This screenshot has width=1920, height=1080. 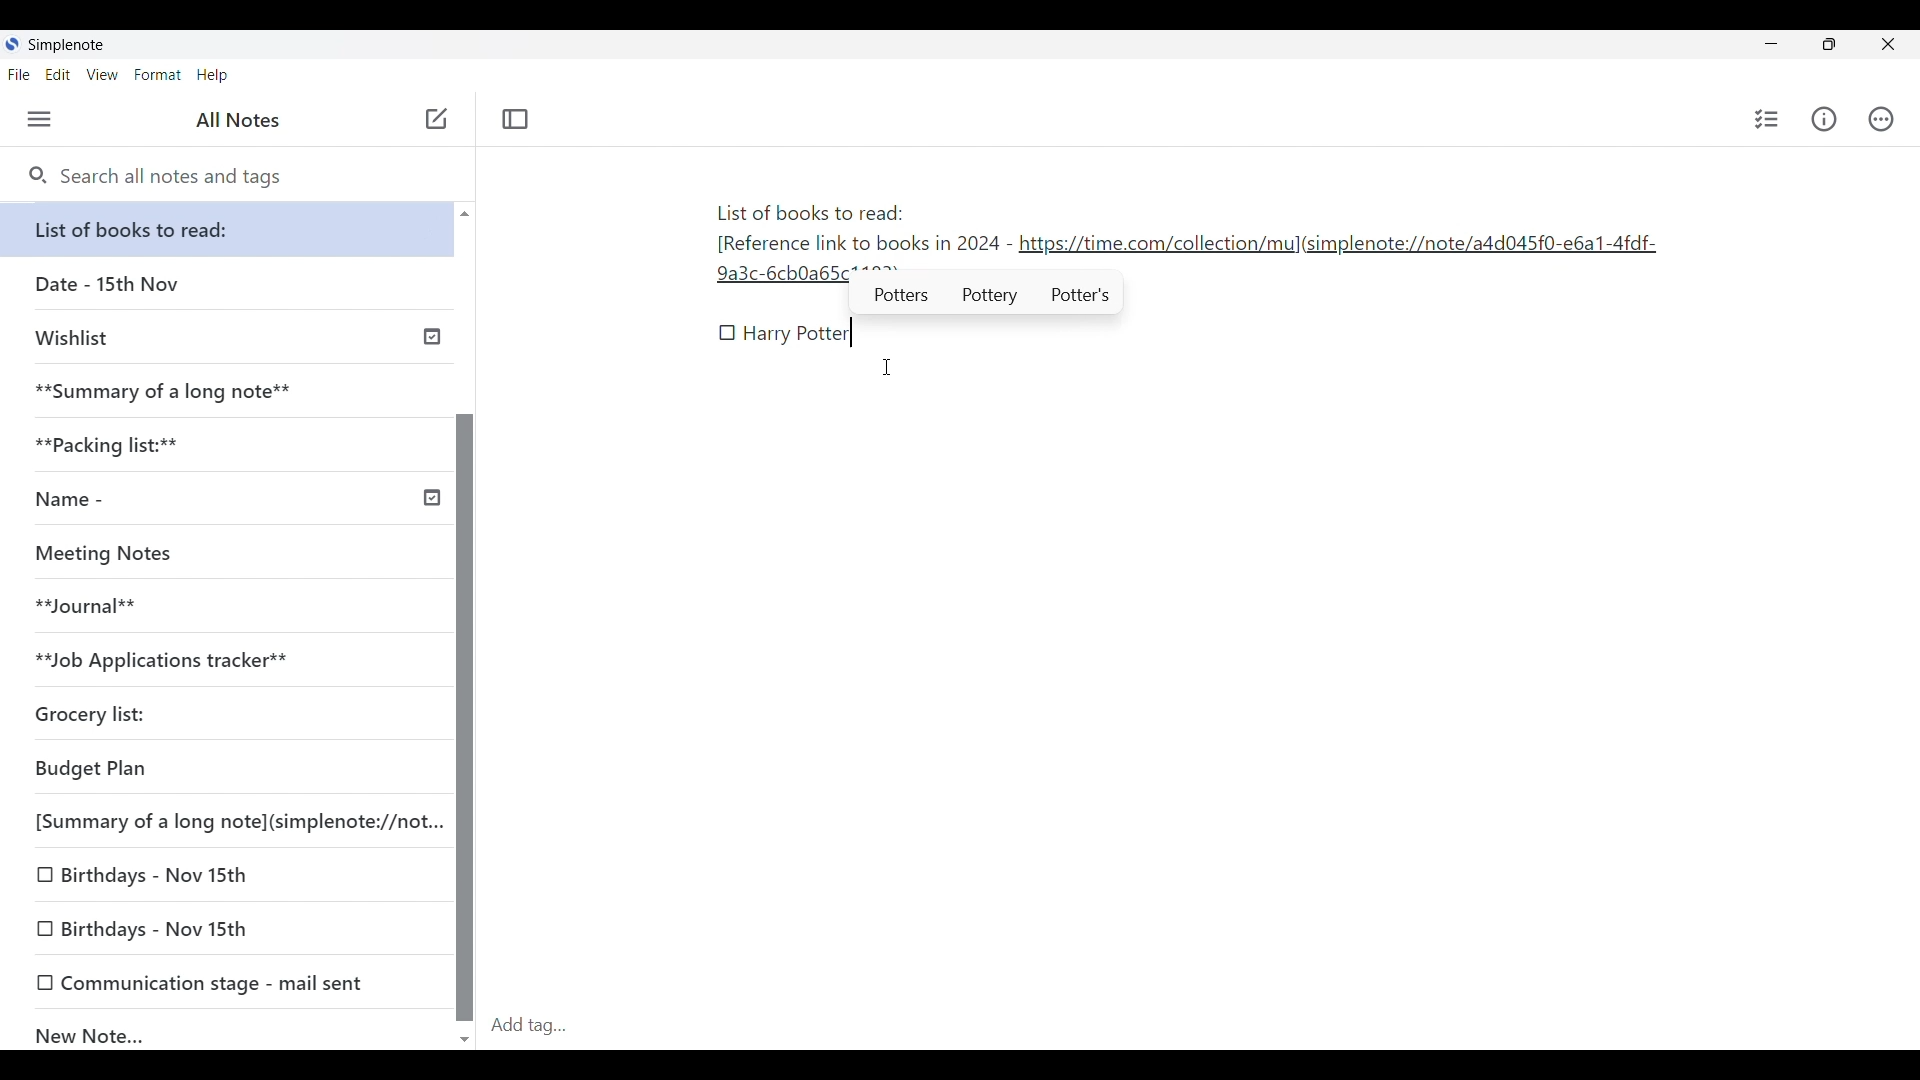 What do you see at coordinates (889, 367) in the screenshot?
I see `Cursor` at bounding box center [889, 367].